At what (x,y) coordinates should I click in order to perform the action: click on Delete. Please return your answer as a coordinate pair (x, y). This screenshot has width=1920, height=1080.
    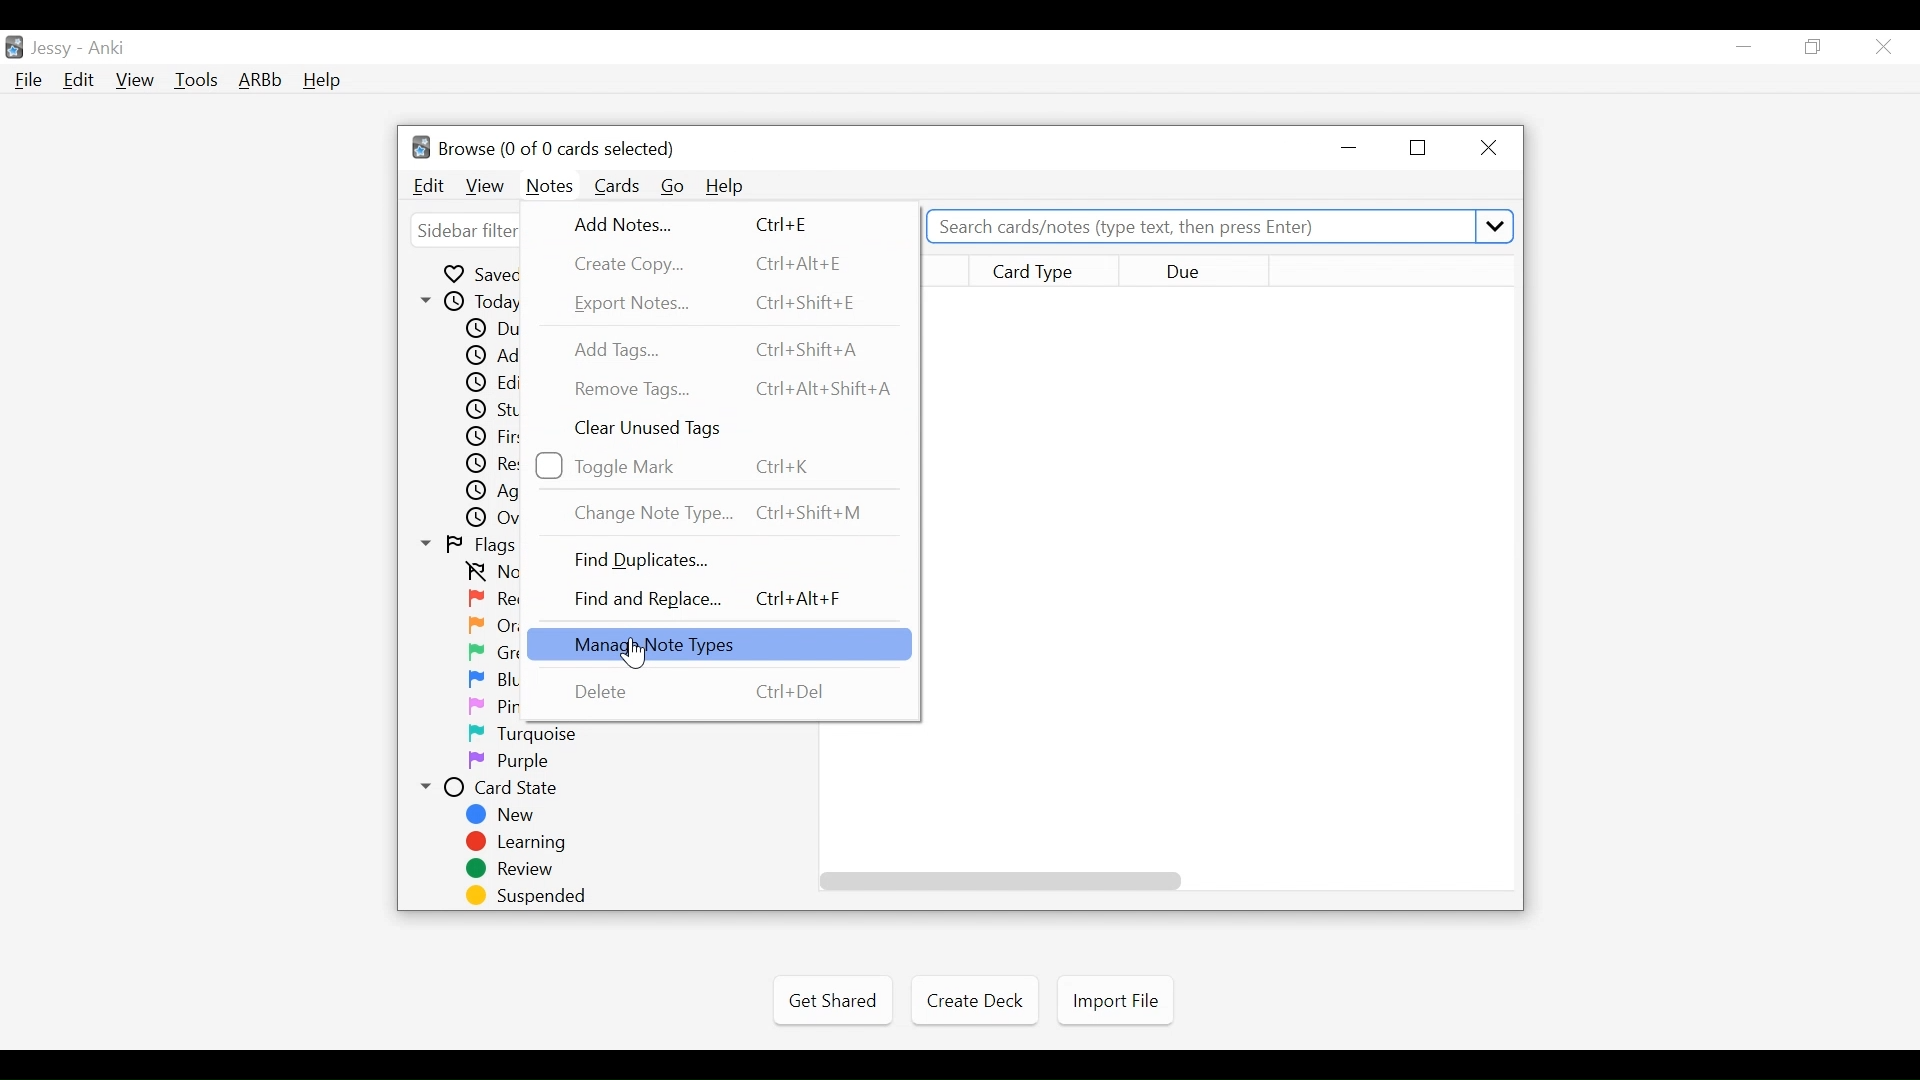
    Looking at the image, I should click on (700, 693).